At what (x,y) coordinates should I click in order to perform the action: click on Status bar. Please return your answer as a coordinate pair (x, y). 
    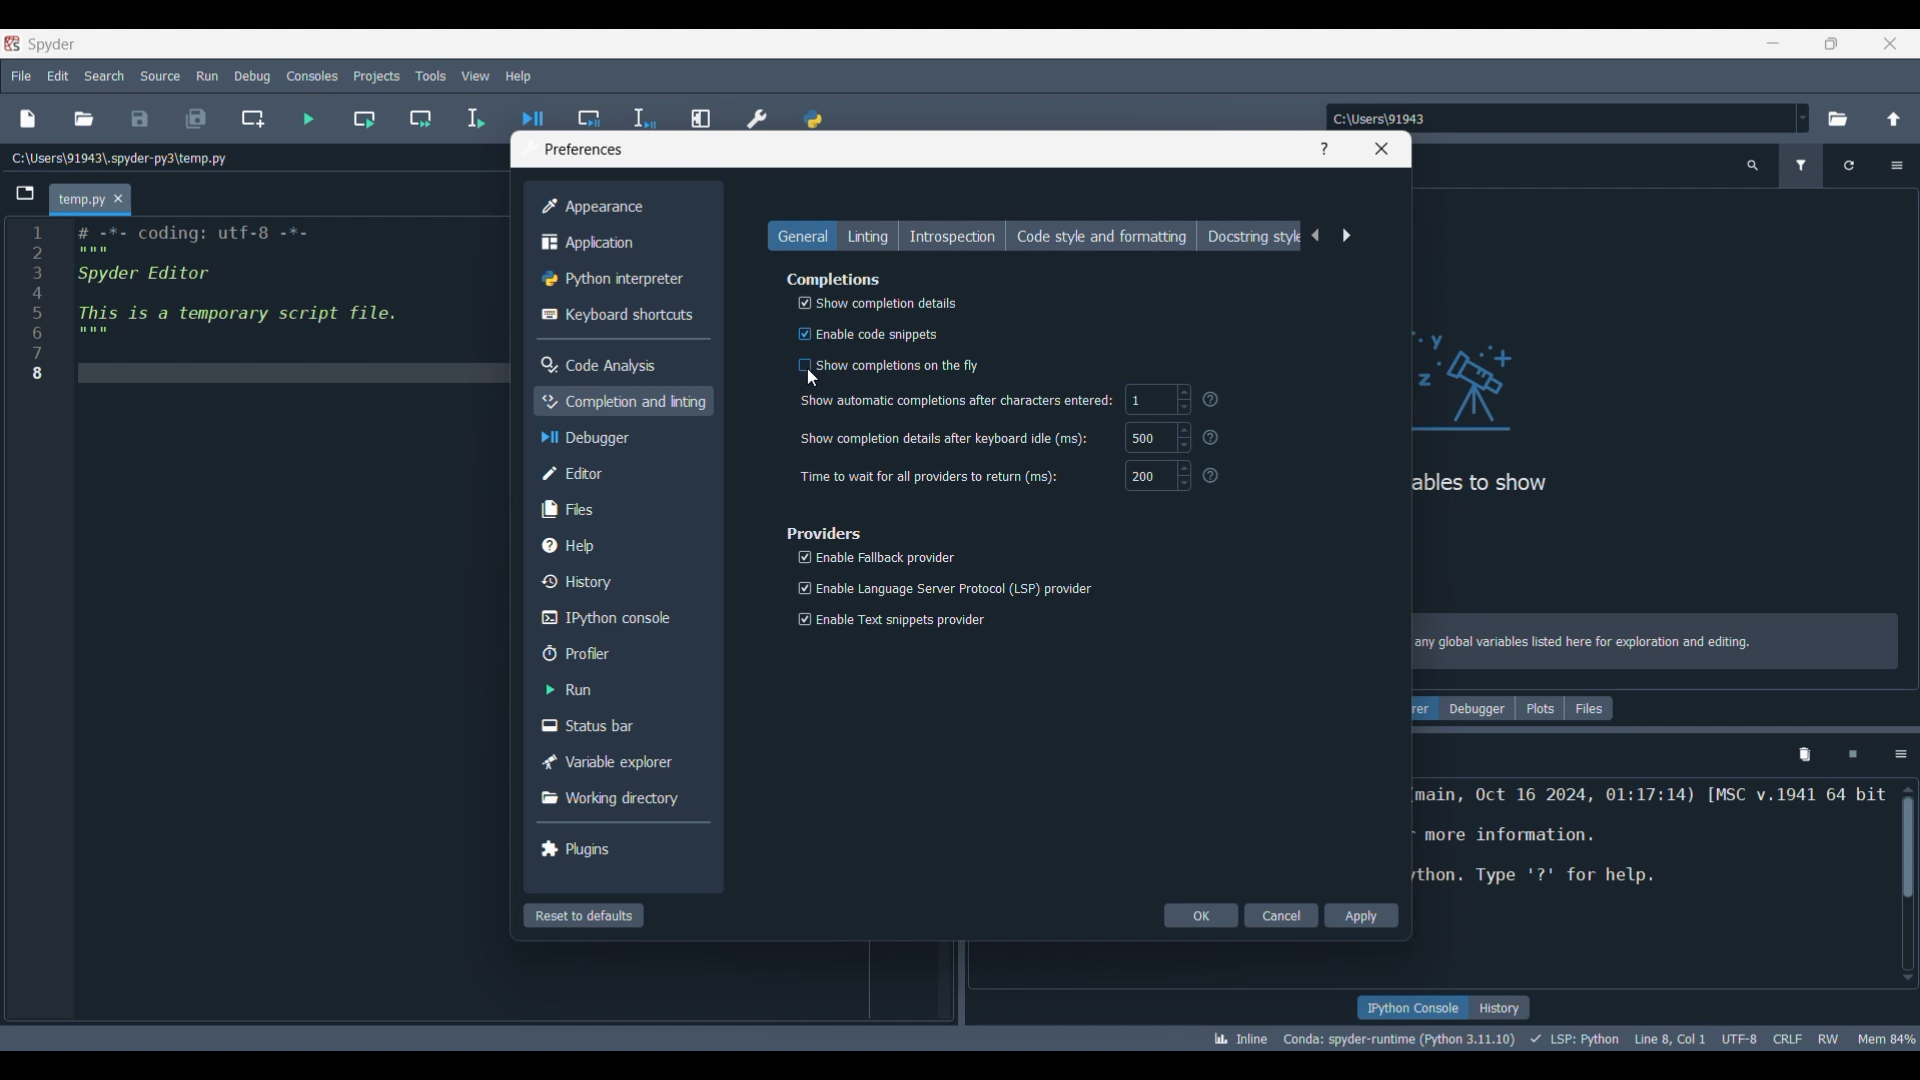
    Looking at the image, I should click on (618, 724).